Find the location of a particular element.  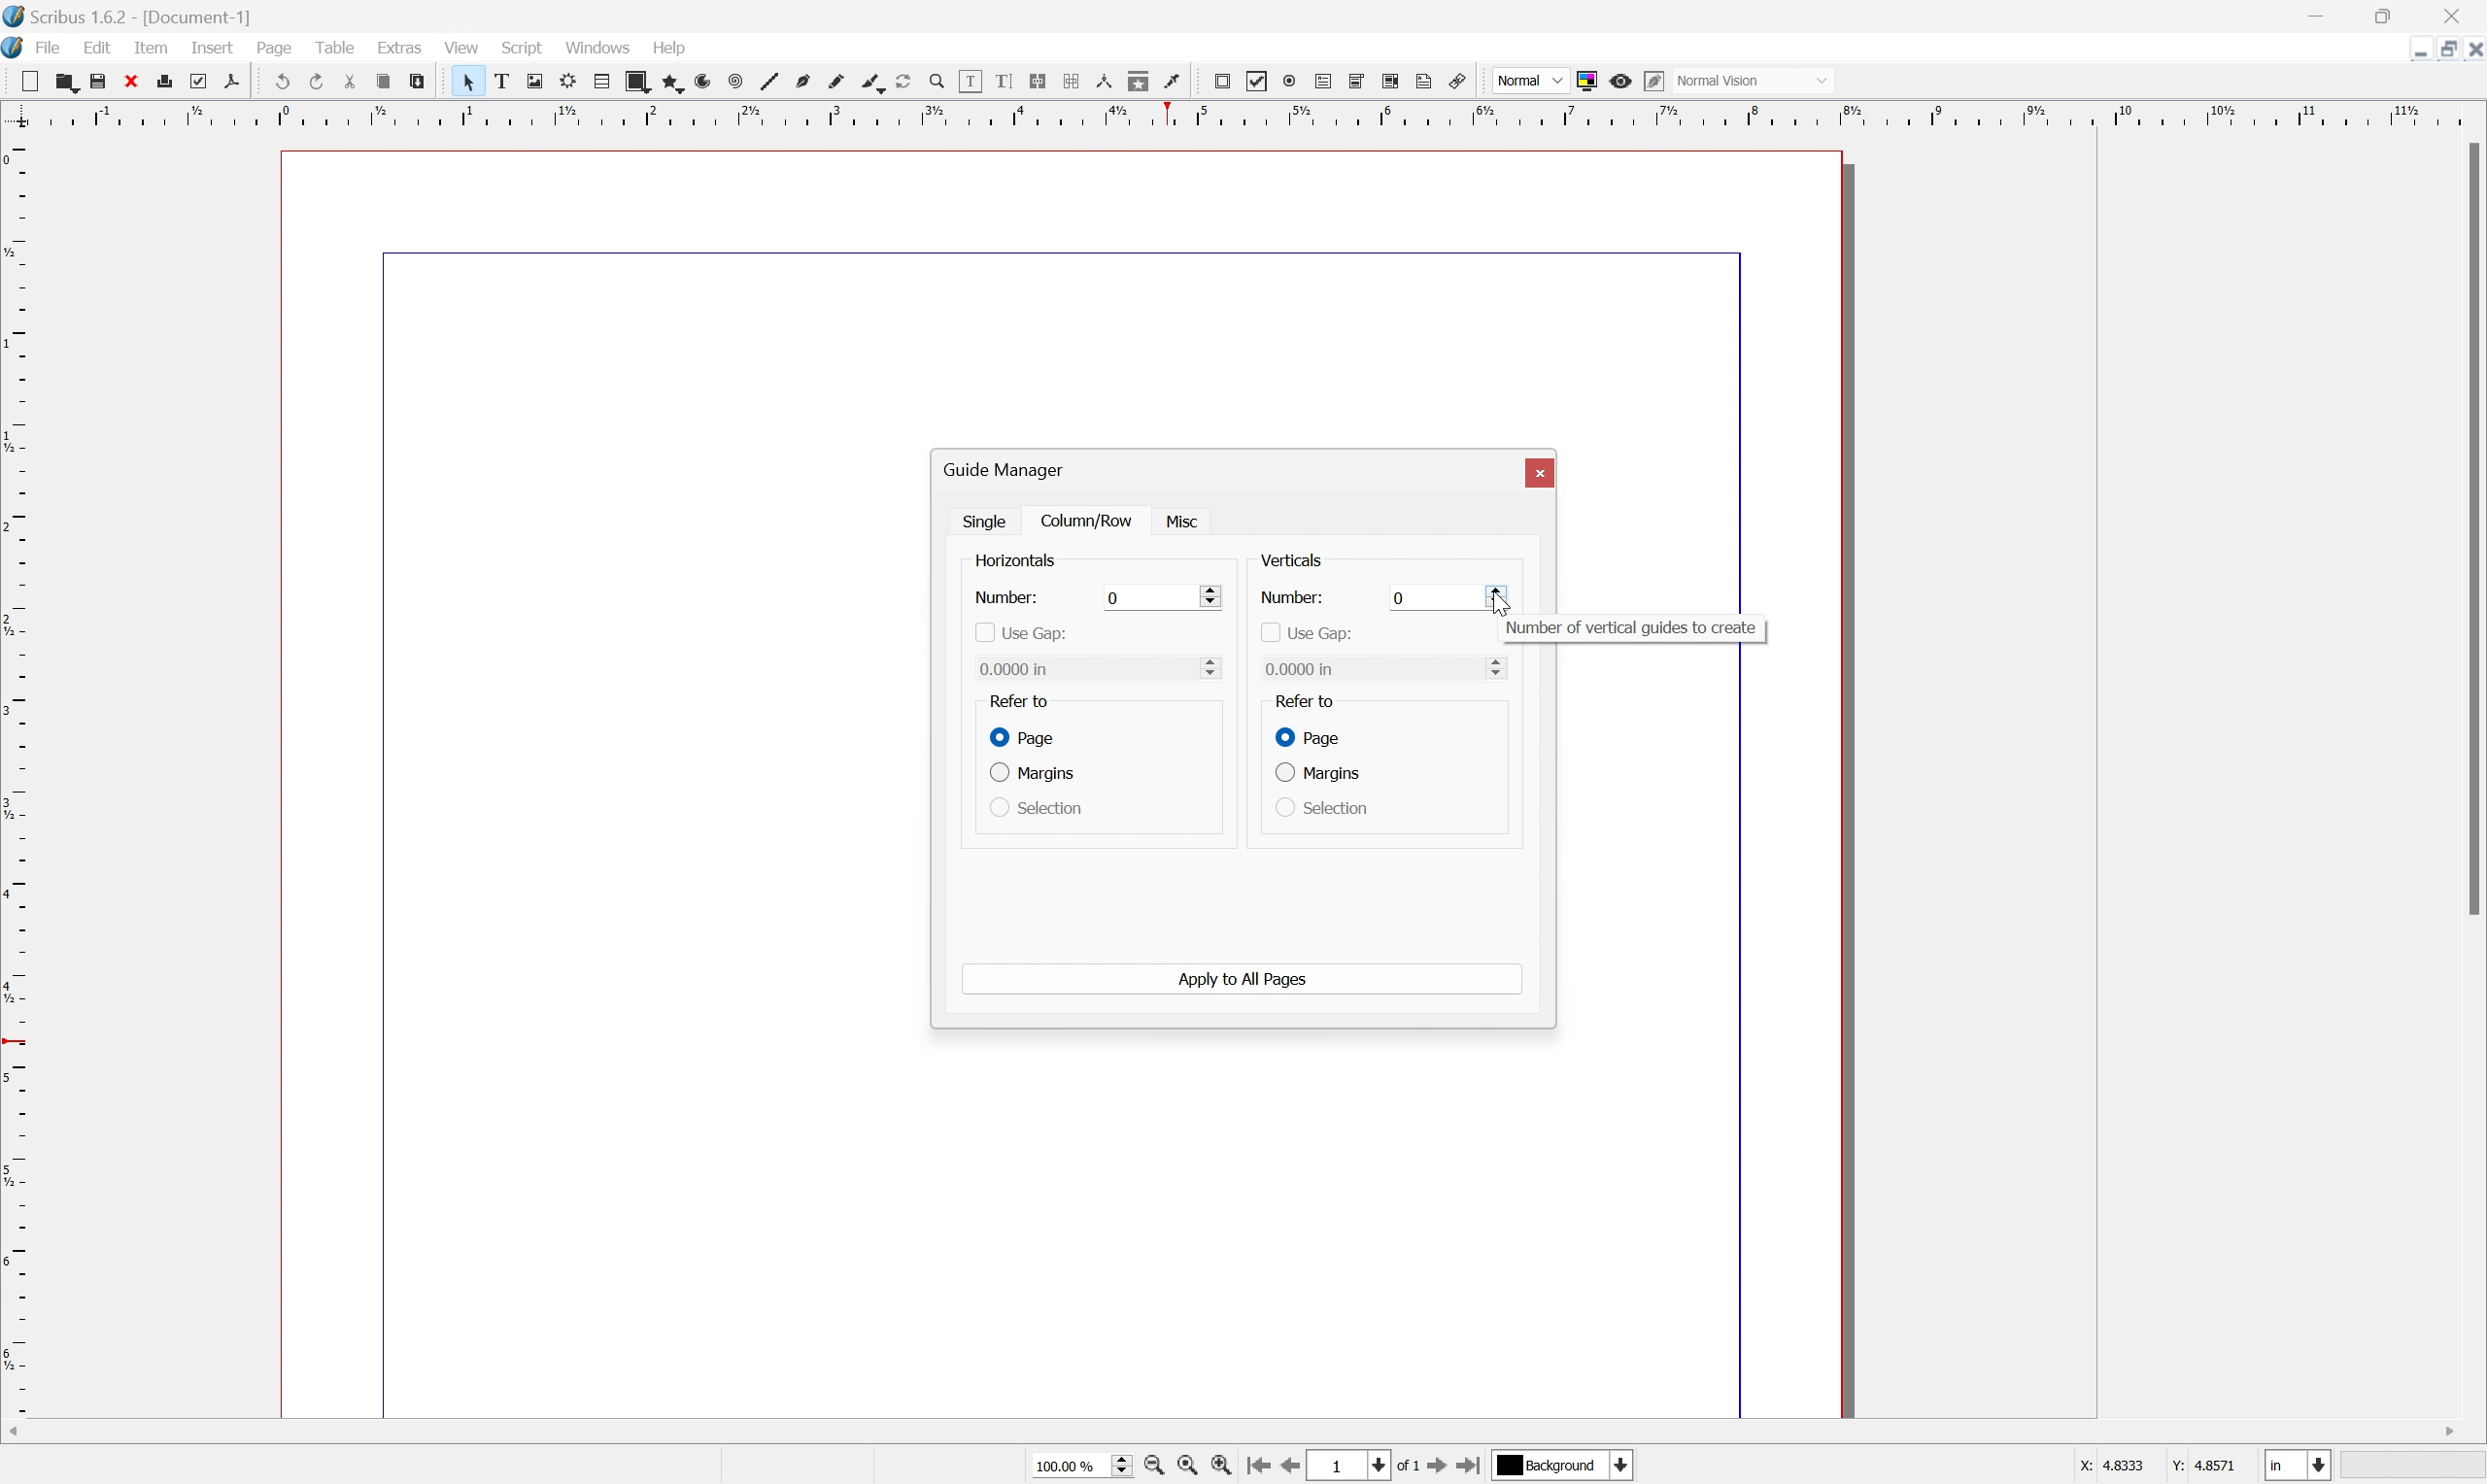

guide manager is located at coordinates (1007, 468).